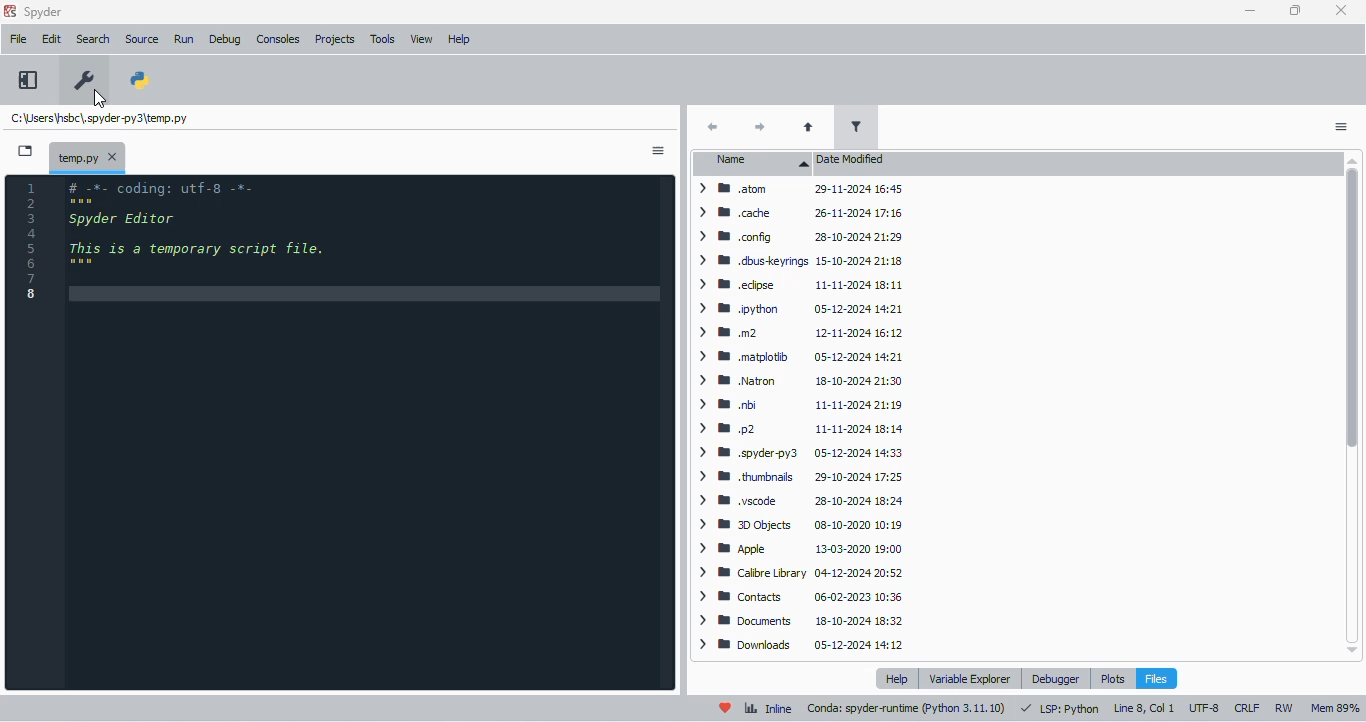 Image resolution: width=1366 pixels, height=722 pixels. Describe the element at coordinates (1156, 678) in the screenshot. I see `files` at that location.